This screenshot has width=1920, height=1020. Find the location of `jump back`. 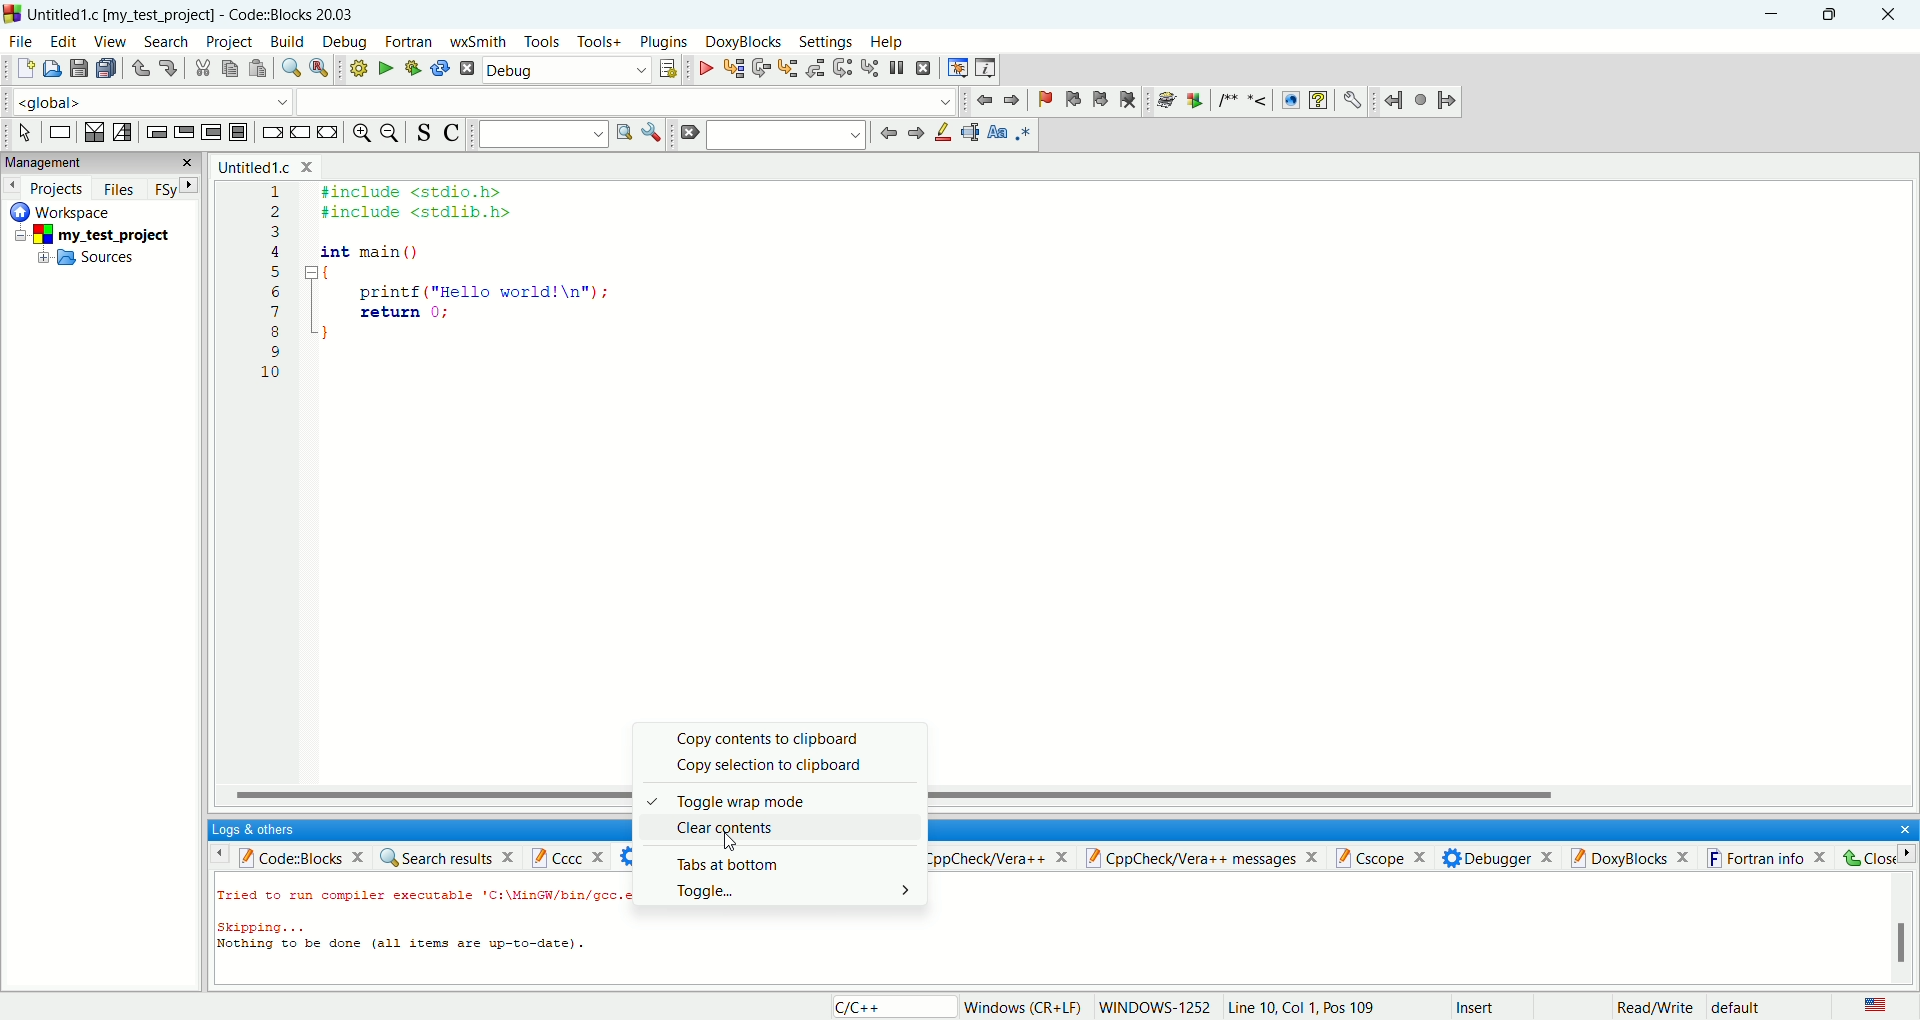

jump back is located at coordinates (888, 133).